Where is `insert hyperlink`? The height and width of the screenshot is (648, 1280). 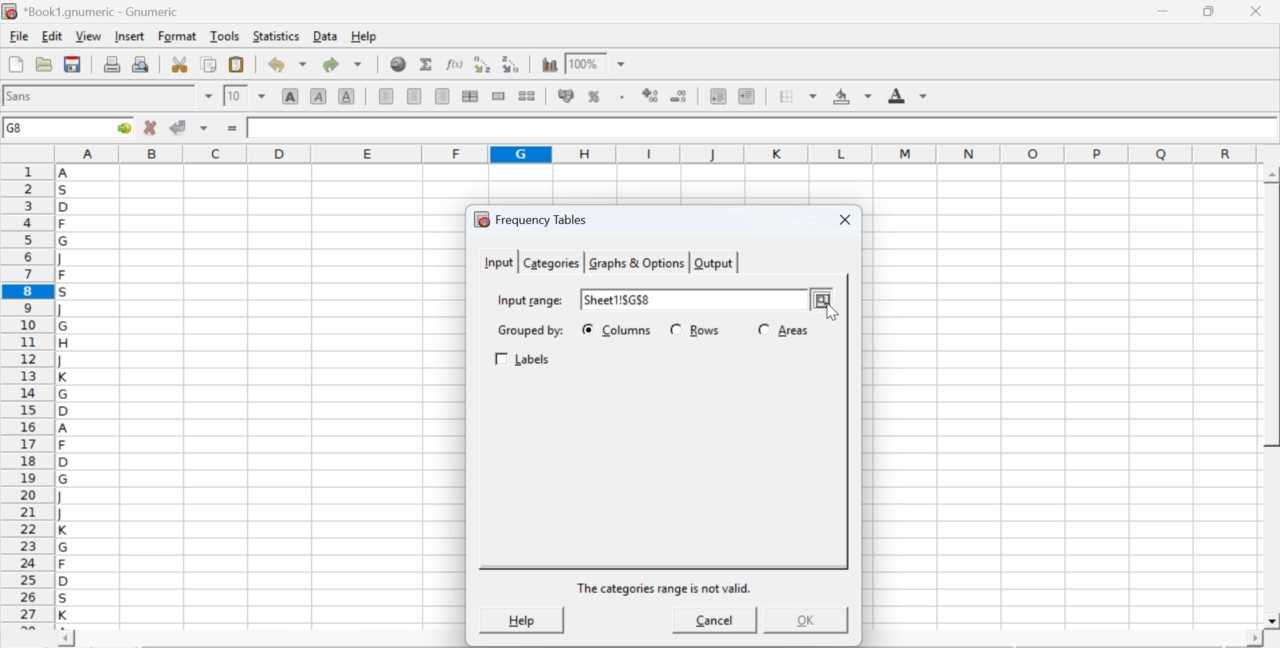
insert hyperlink is located at coordinates (399, 64).